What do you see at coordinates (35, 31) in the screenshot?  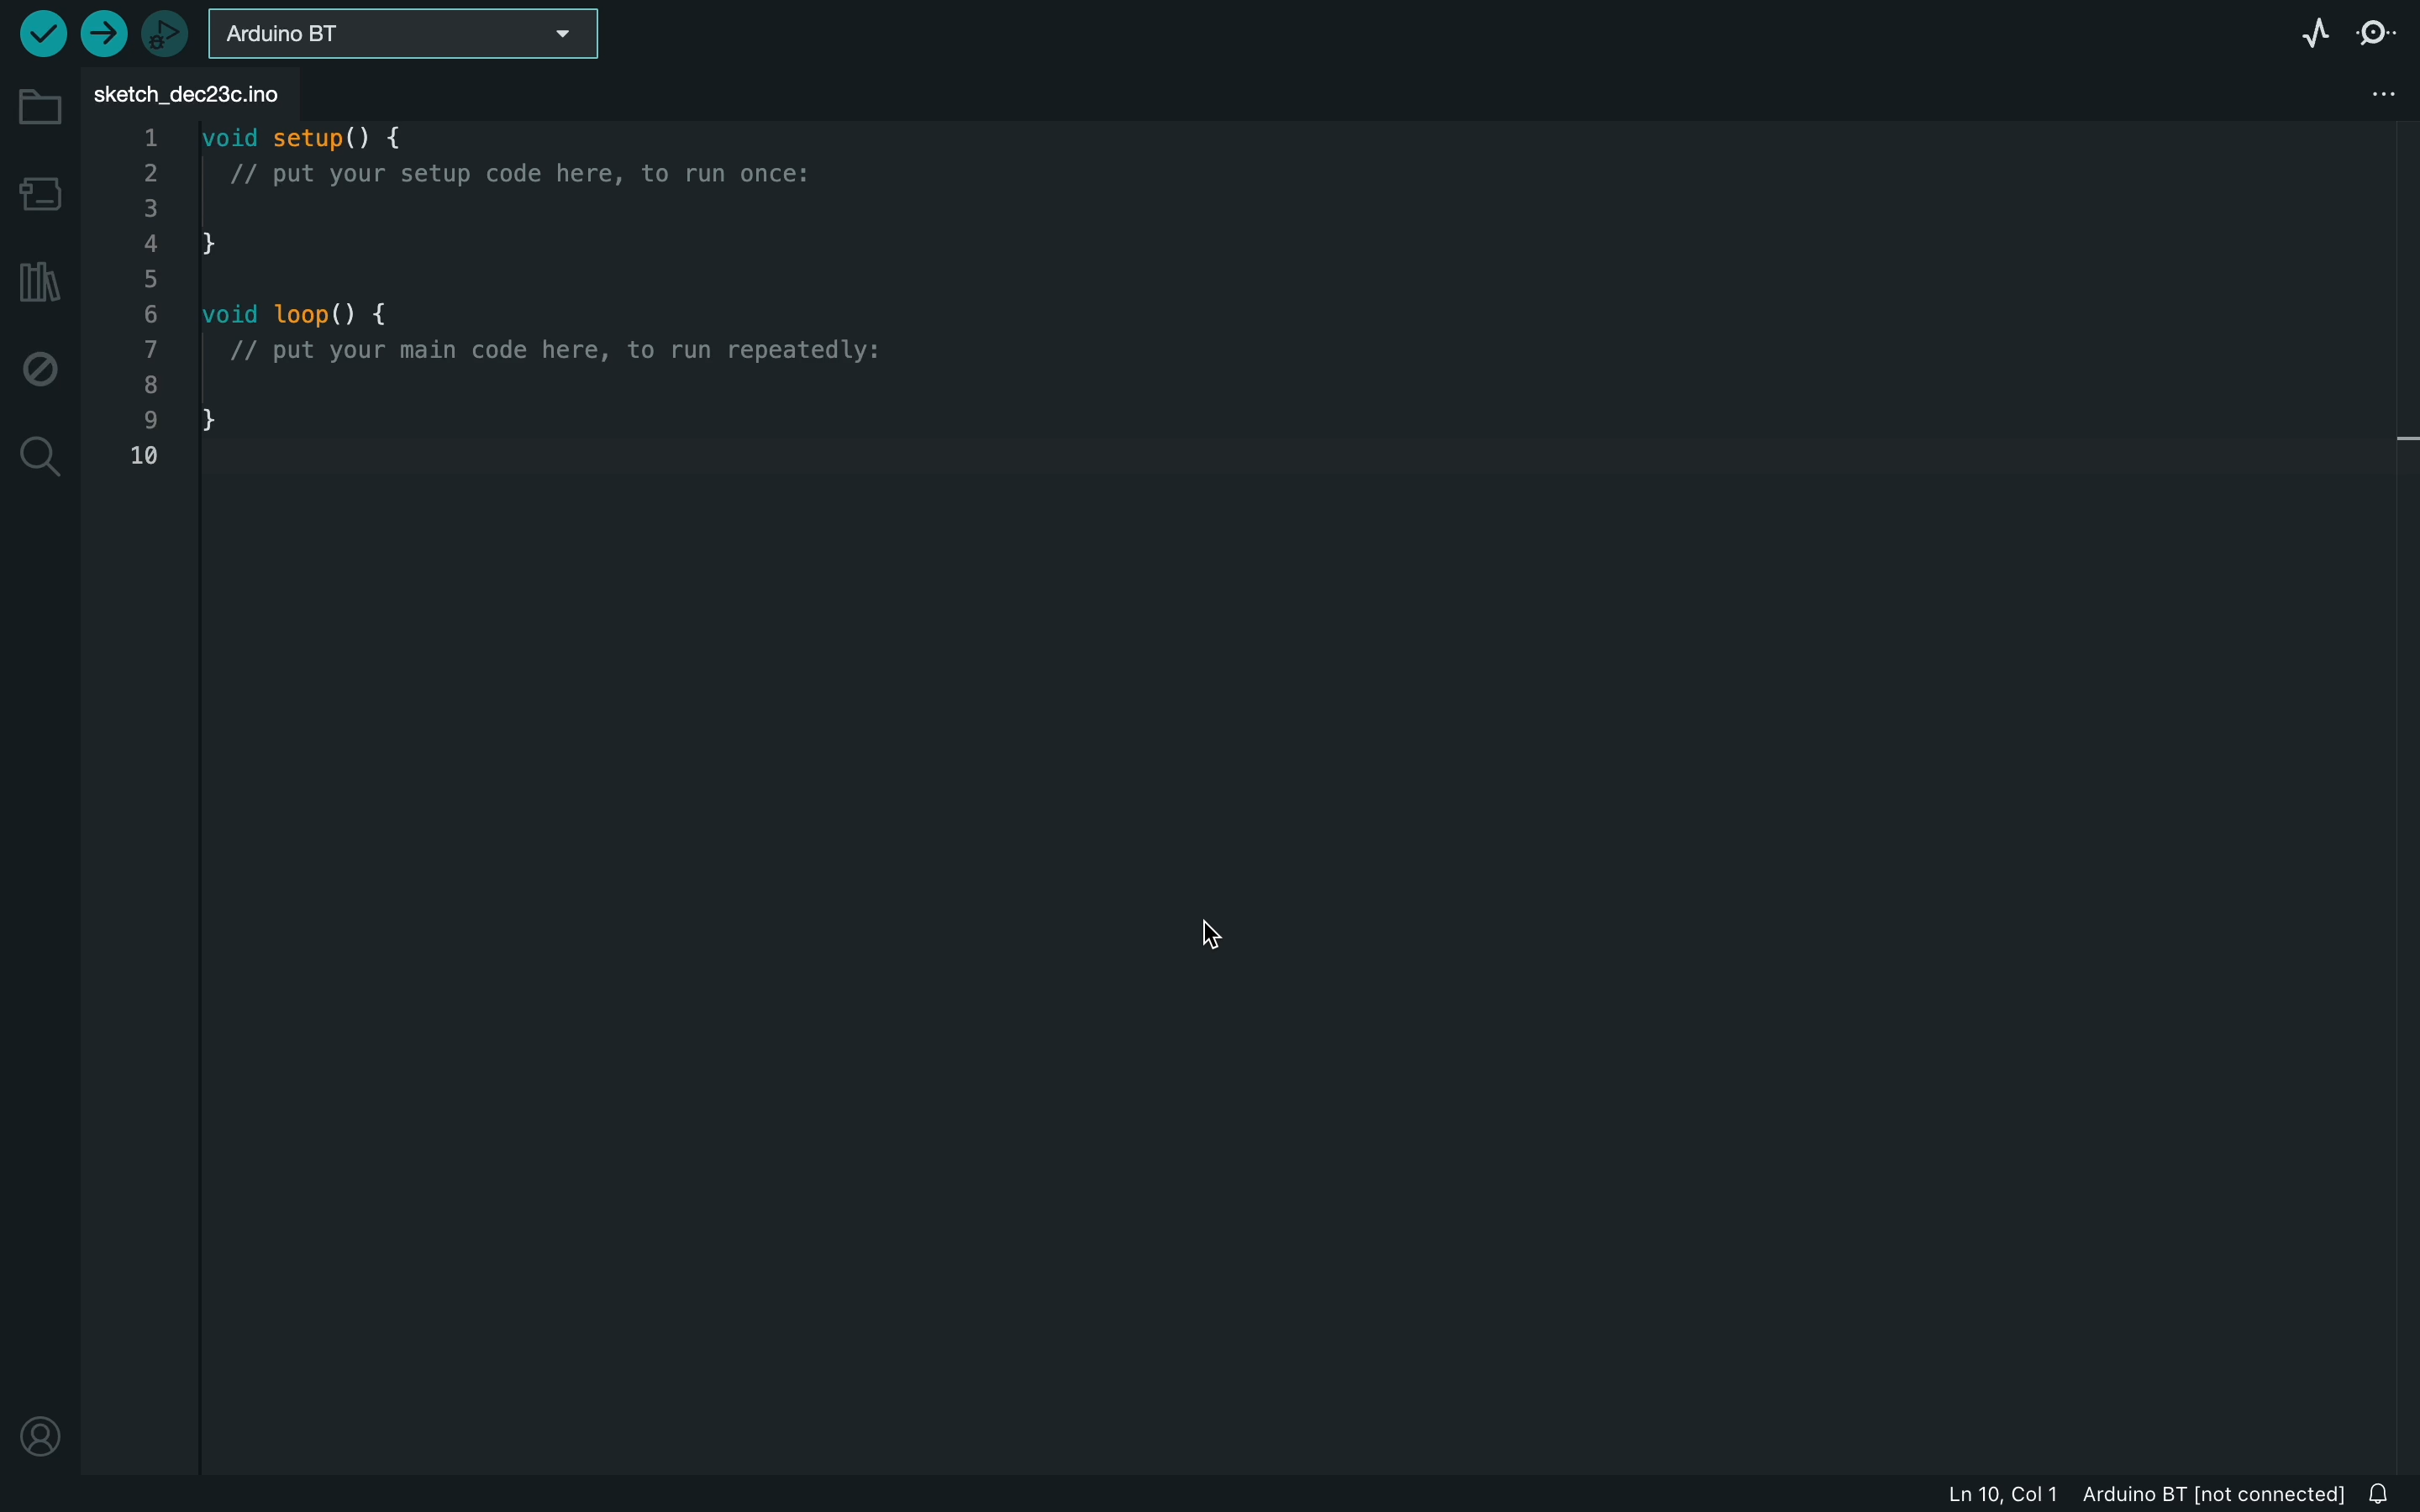 I see `verify` at bounding box center [35, 31].